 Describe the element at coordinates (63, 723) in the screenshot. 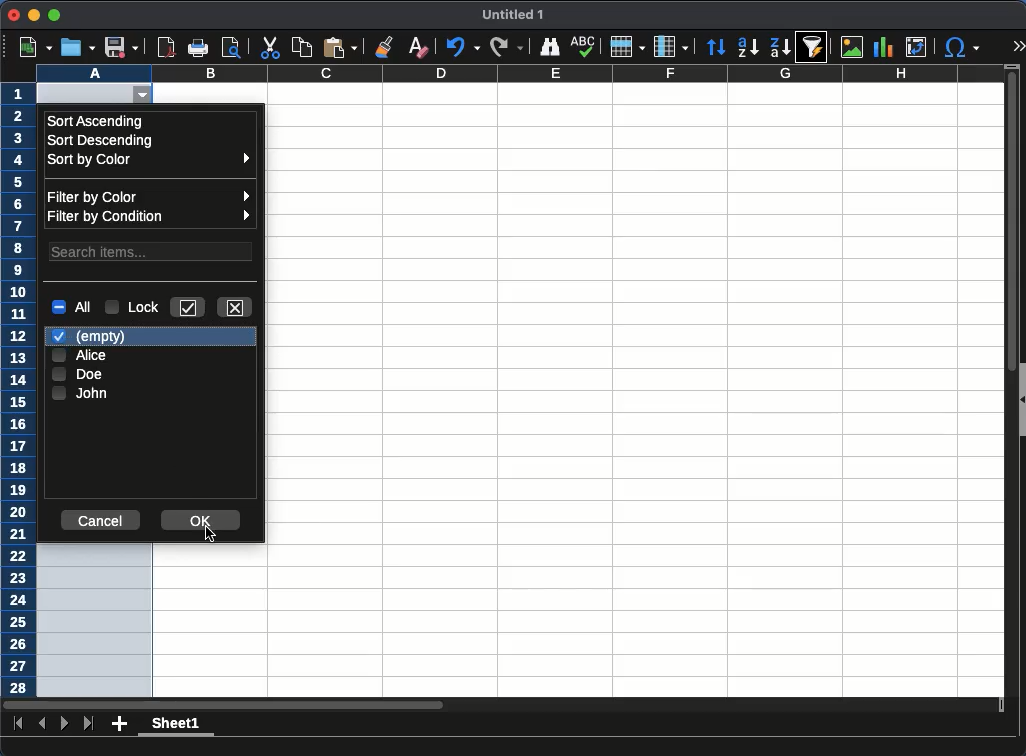

I see `next sheet` at that location.